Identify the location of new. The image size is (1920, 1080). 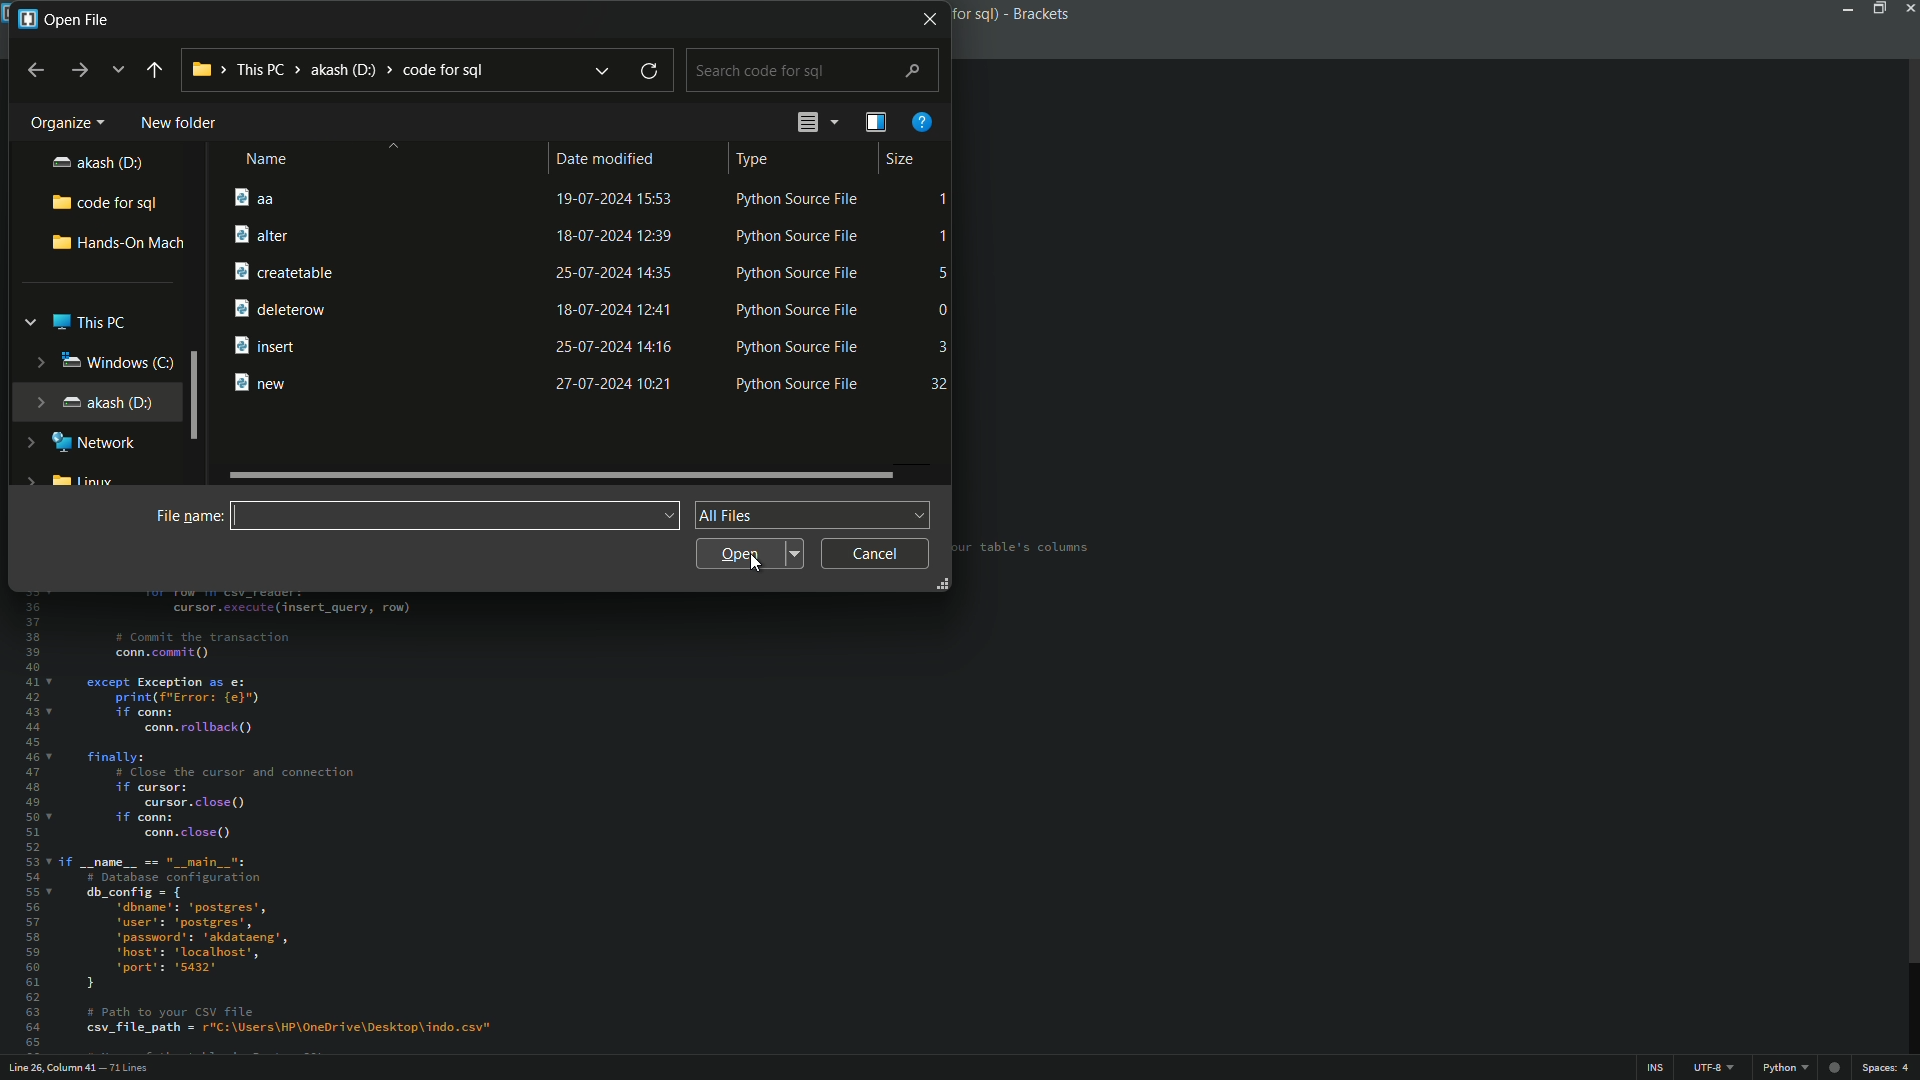
(264, 380).